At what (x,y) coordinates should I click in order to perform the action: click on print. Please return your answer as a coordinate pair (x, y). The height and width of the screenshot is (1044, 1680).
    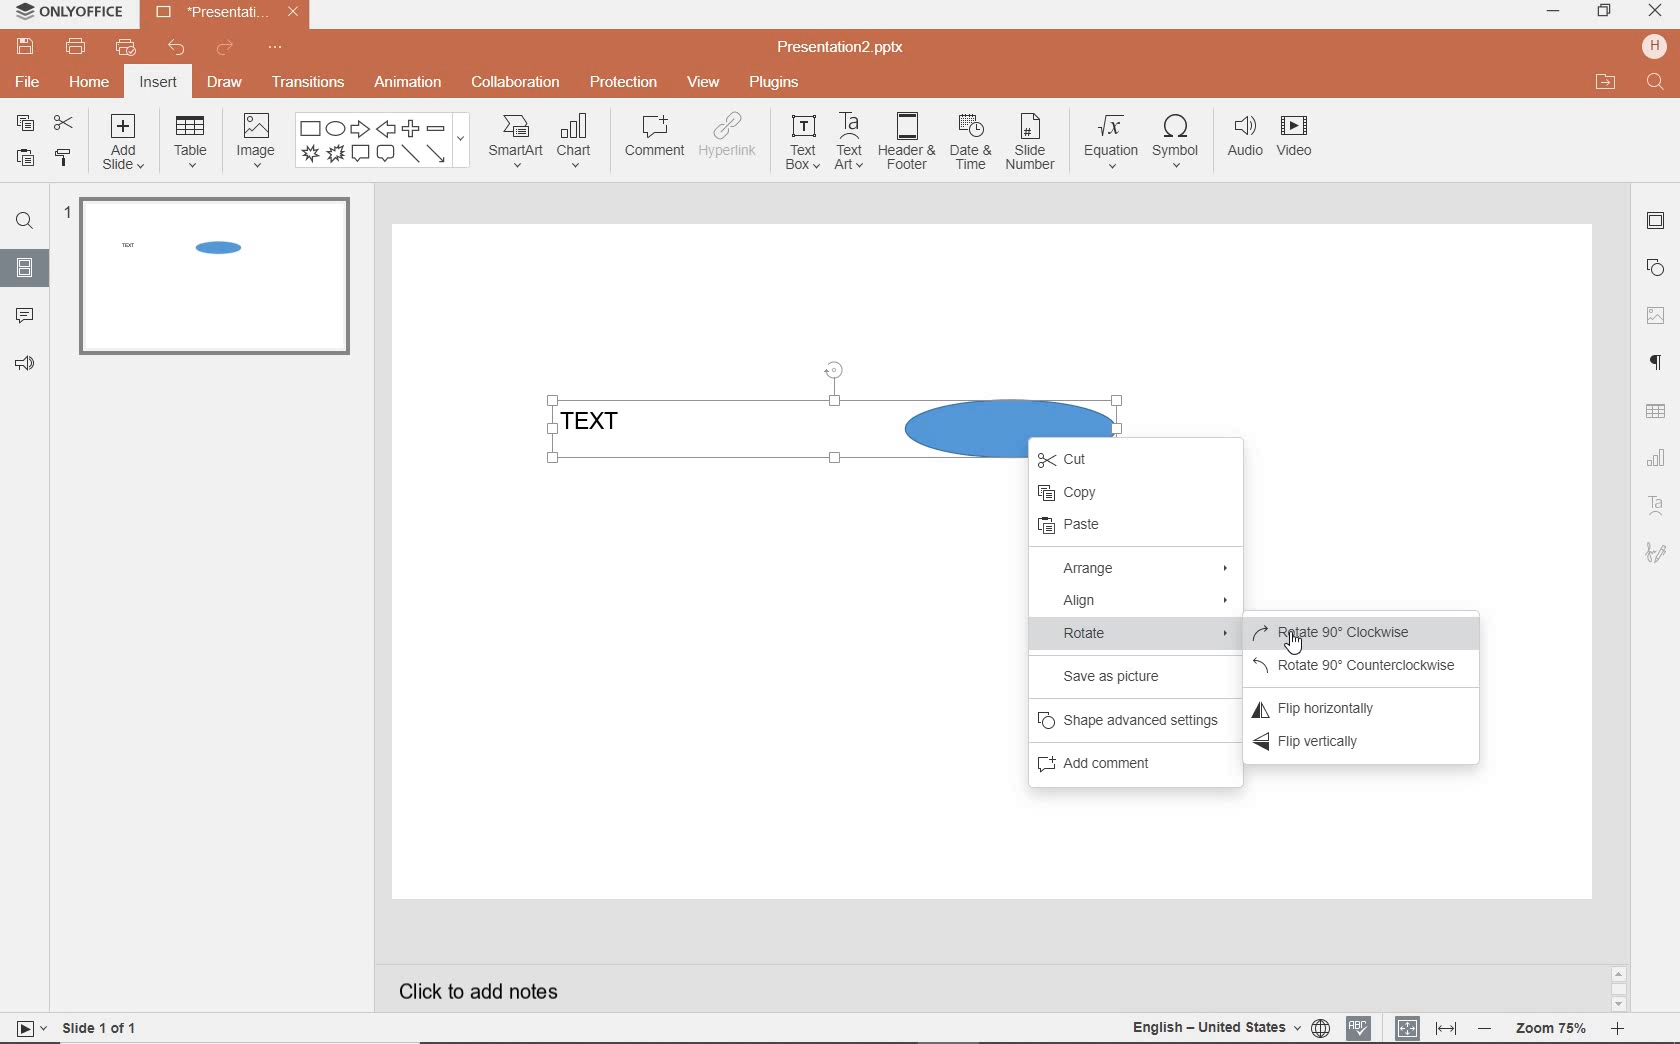
    Looking at the image, I should click on (77, 47).